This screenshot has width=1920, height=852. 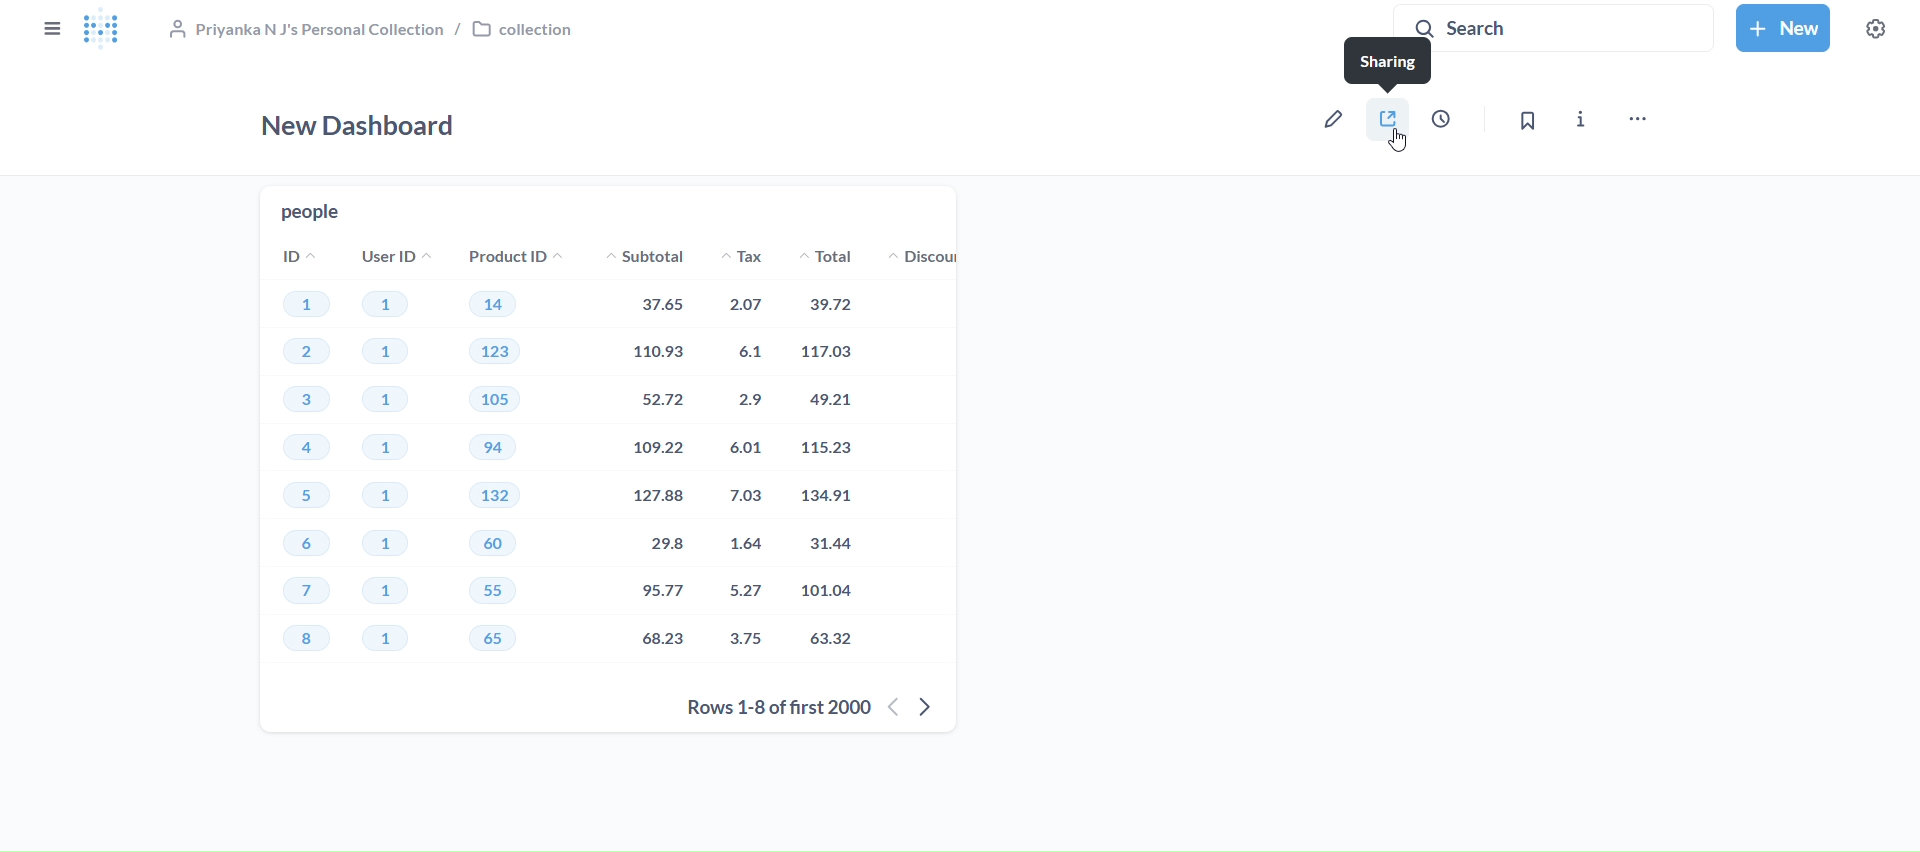 I want to click on edit, so click(x=1332, y=119).